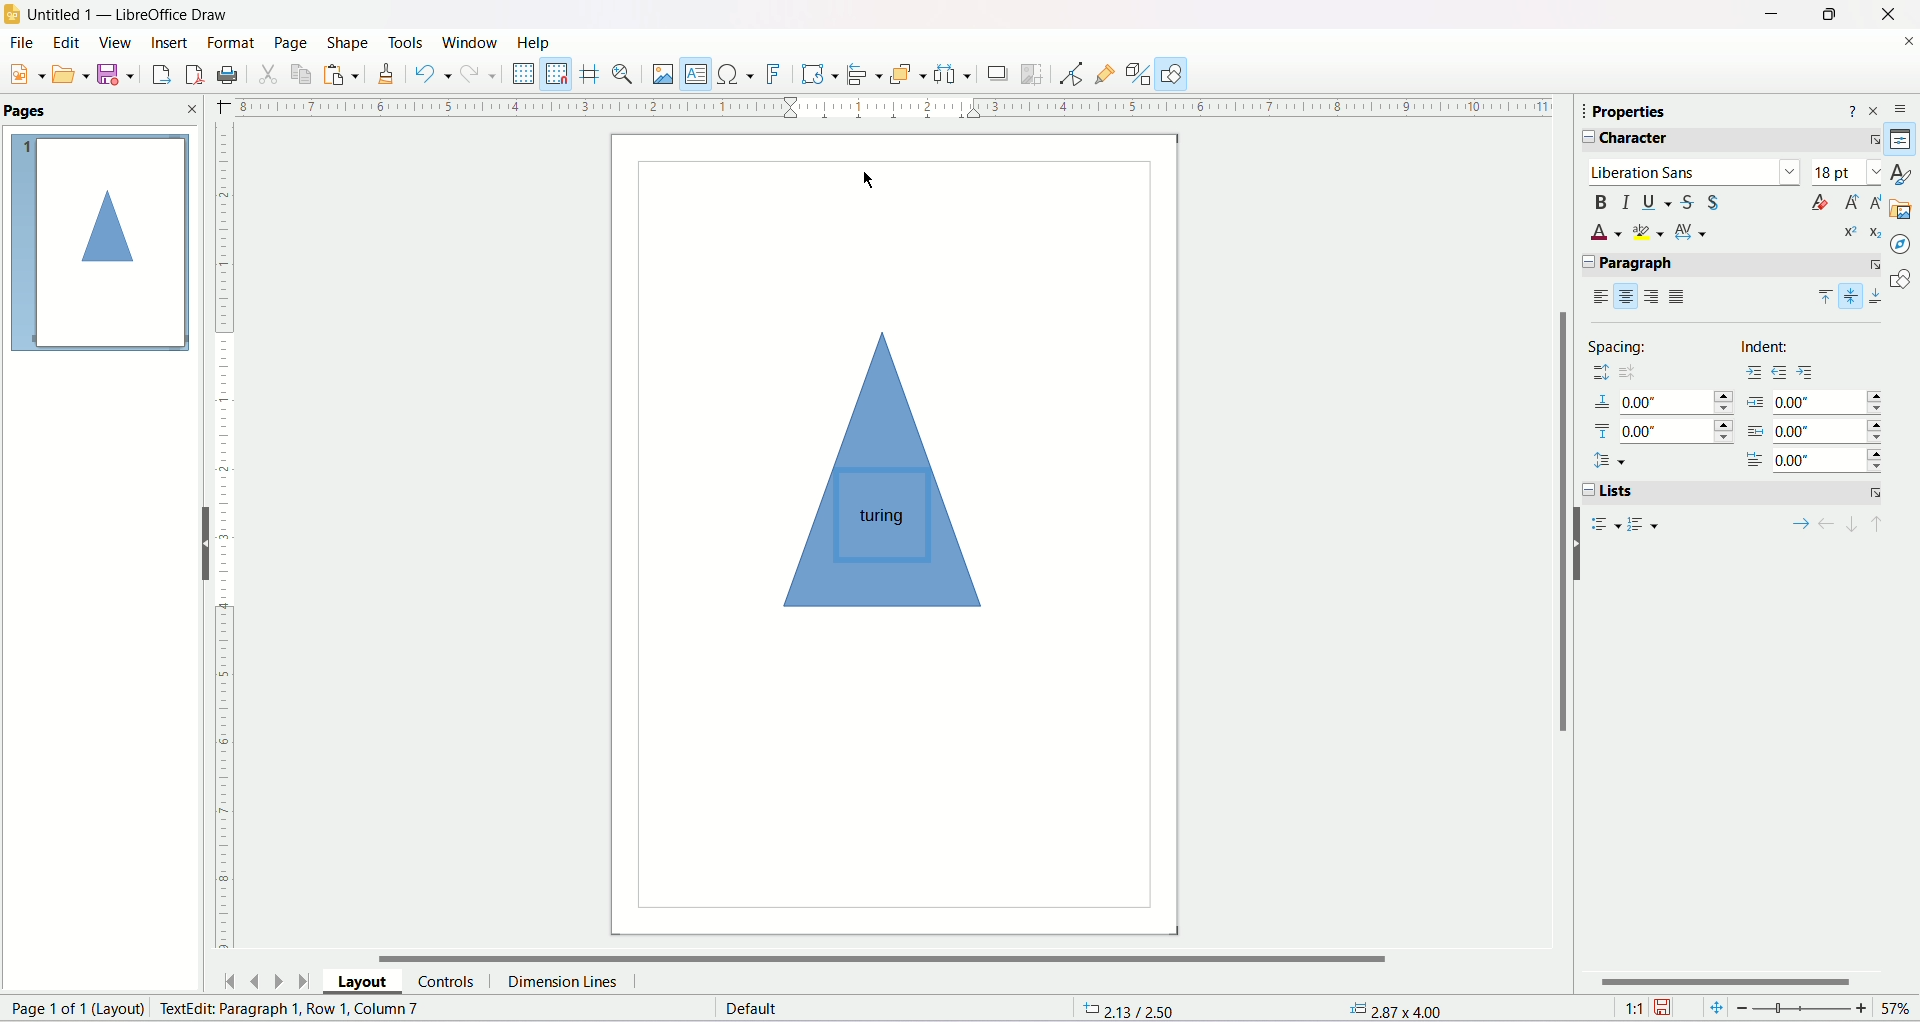  What do you see at coordinates (1604, 235) in the screenshot?
I see `font color` at bounding box center [1604, 235].